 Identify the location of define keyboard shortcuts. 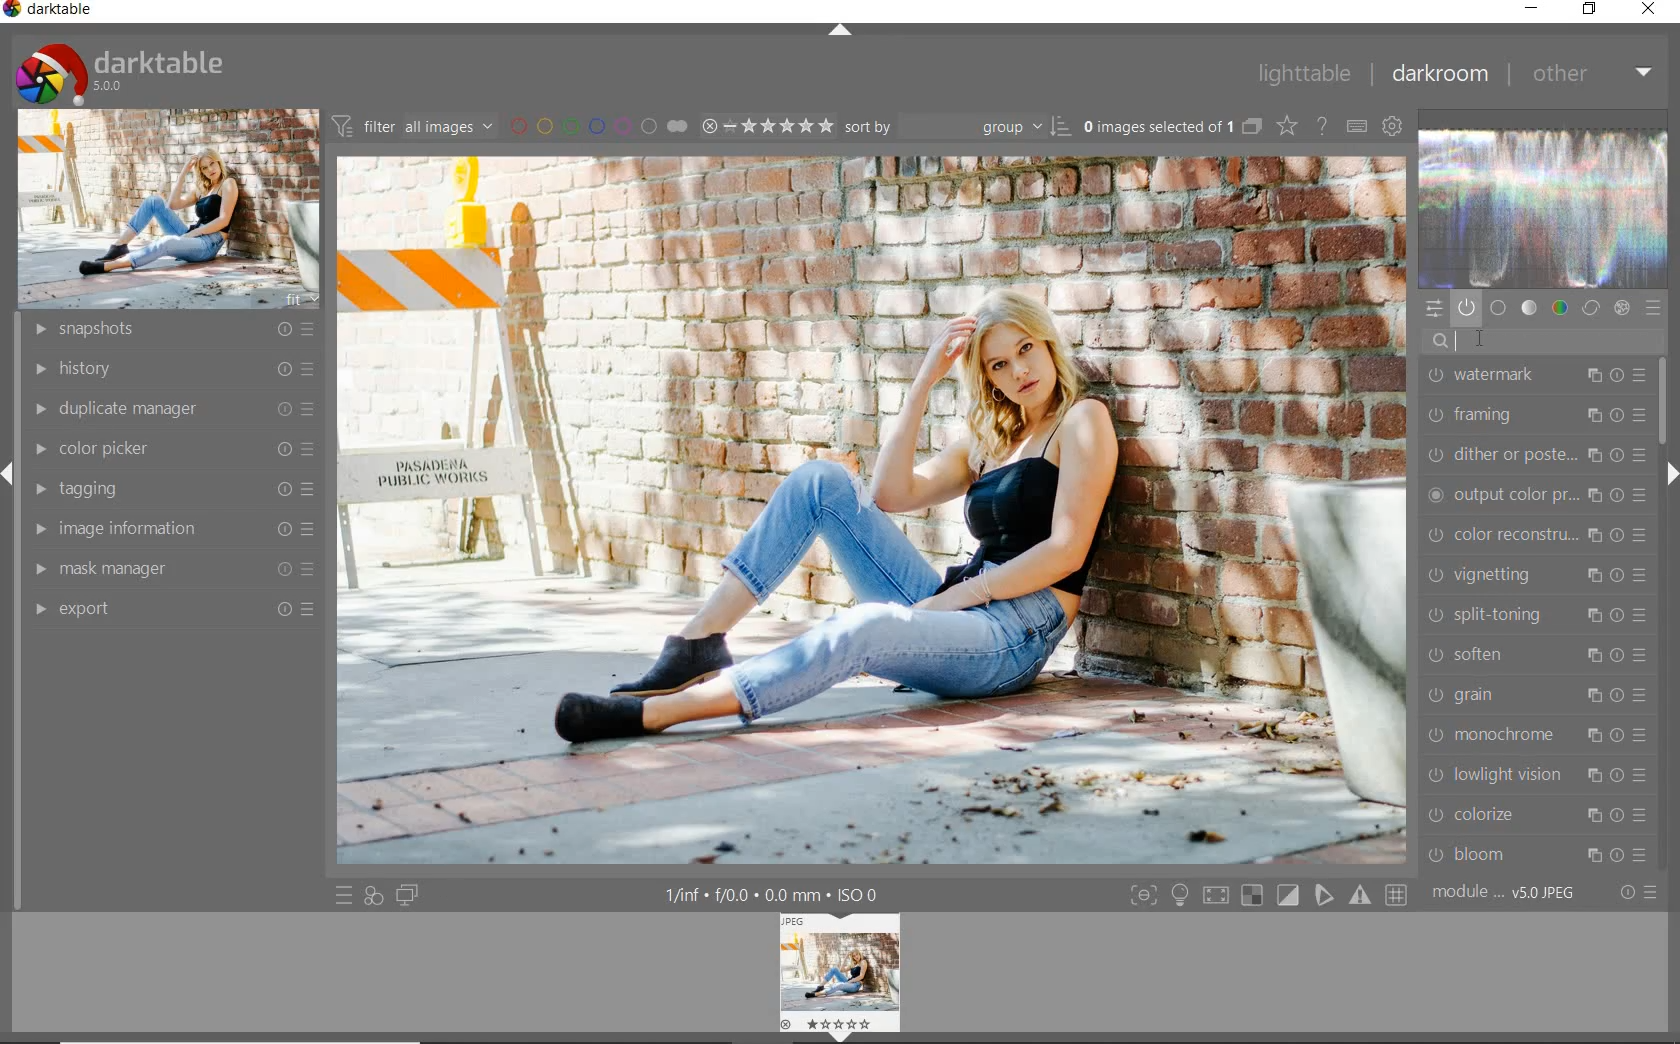
(1355, 125).